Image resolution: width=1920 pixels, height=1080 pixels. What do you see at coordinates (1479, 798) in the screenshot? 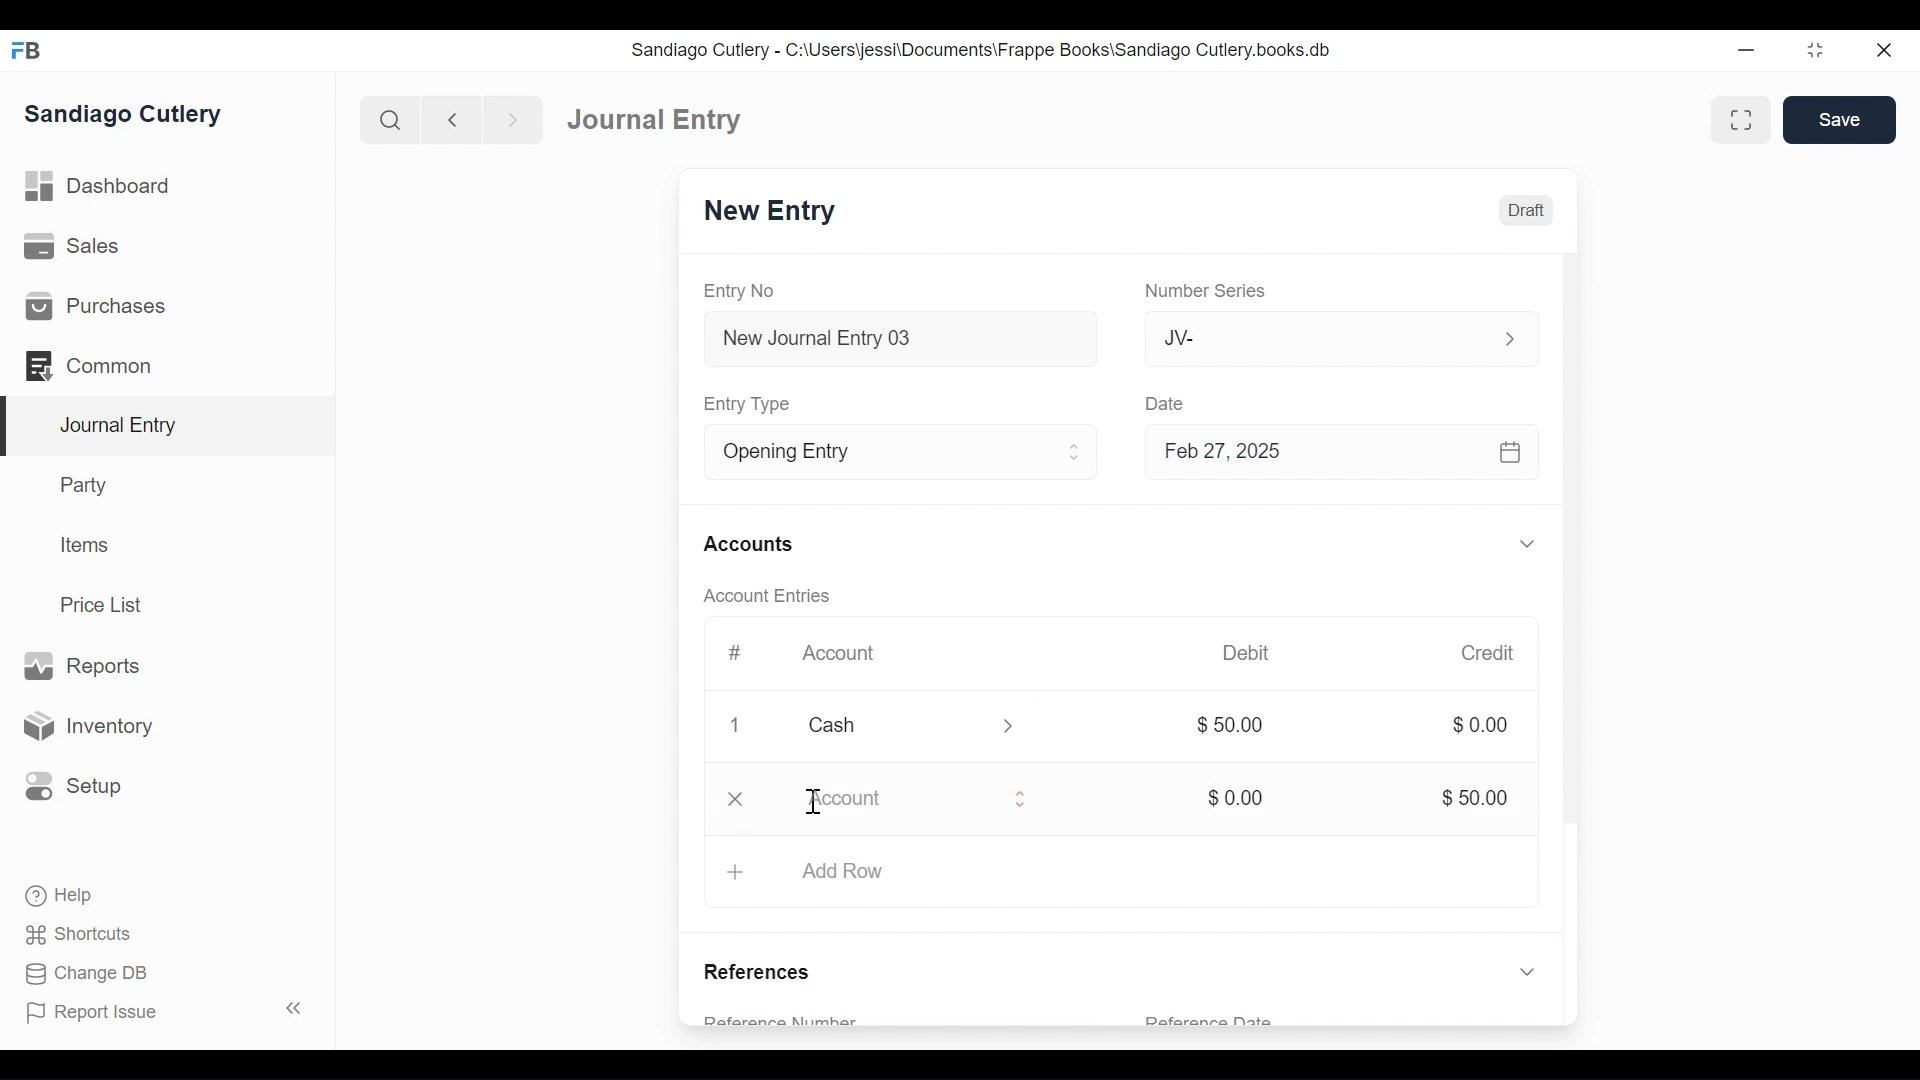
I see `$50.00` at bounding box center [1479, 798].